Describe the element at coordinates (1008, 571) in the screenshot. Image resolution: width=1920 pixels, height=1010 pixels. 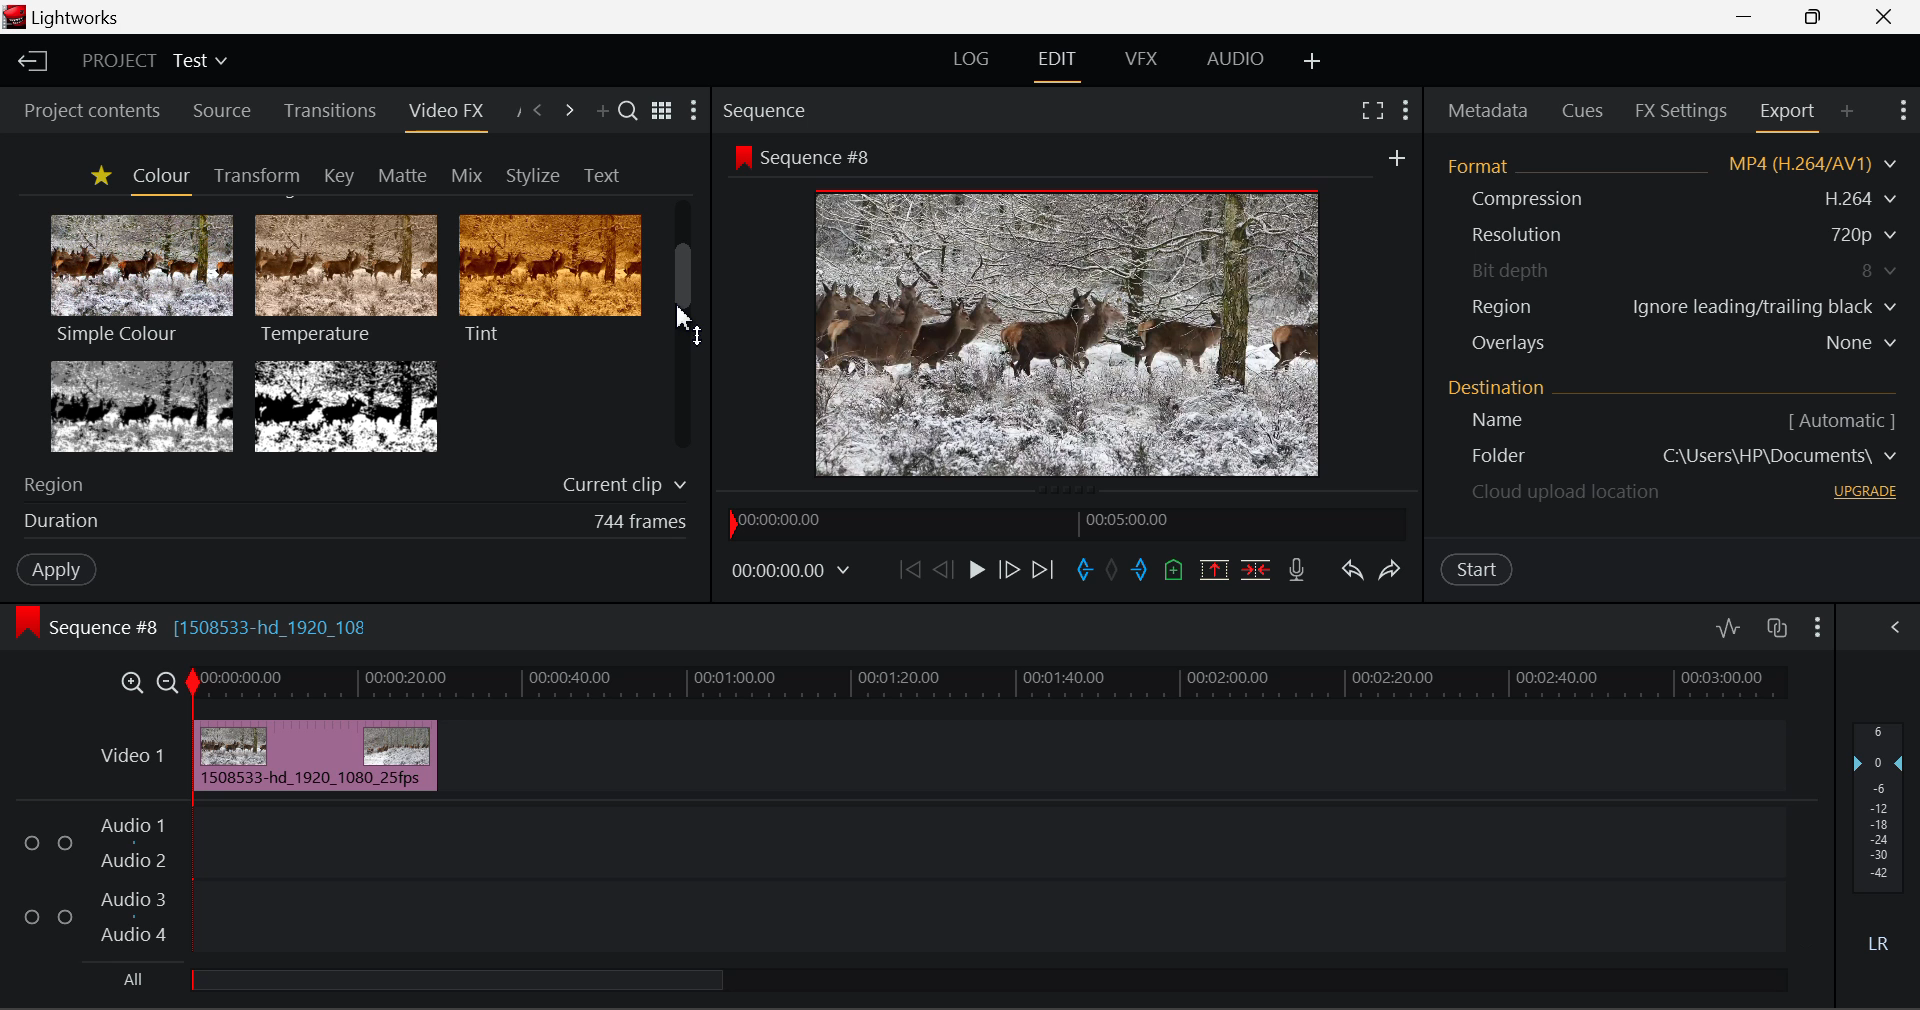
I see `Go Forward` at that location.